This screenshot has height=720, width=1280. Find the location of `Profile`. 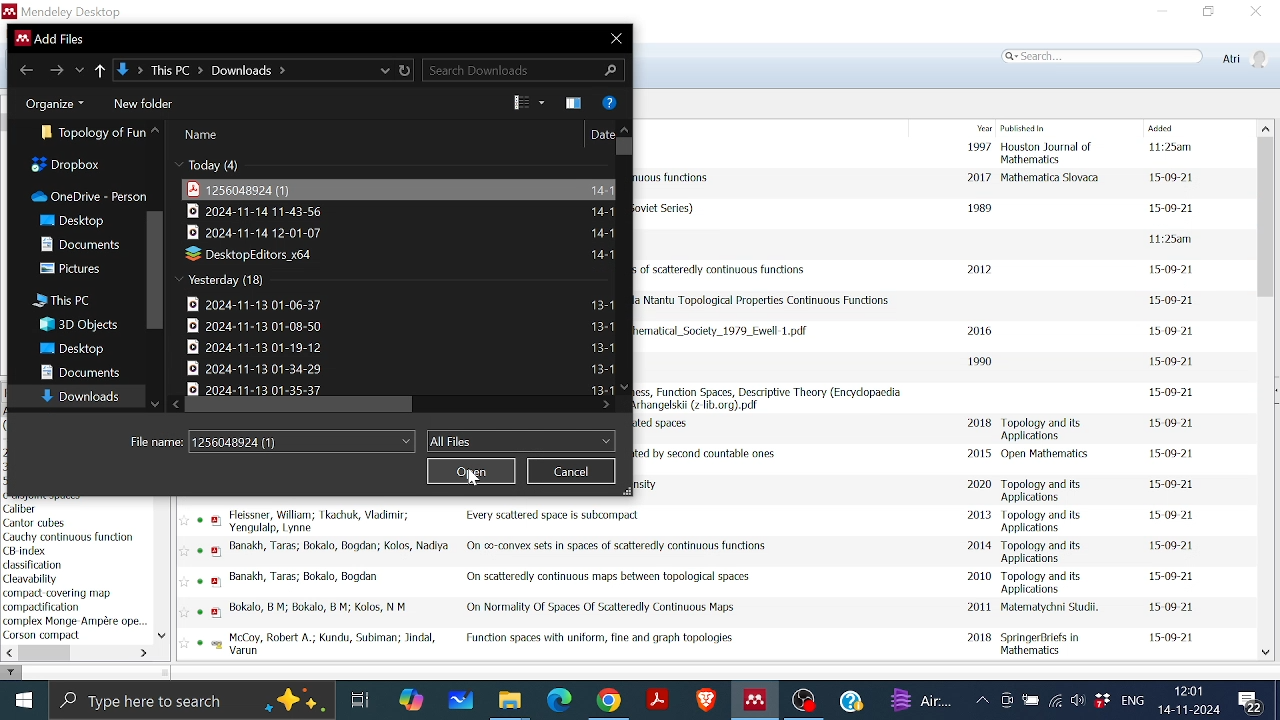

Profile is located at coordinates (1245, 60).